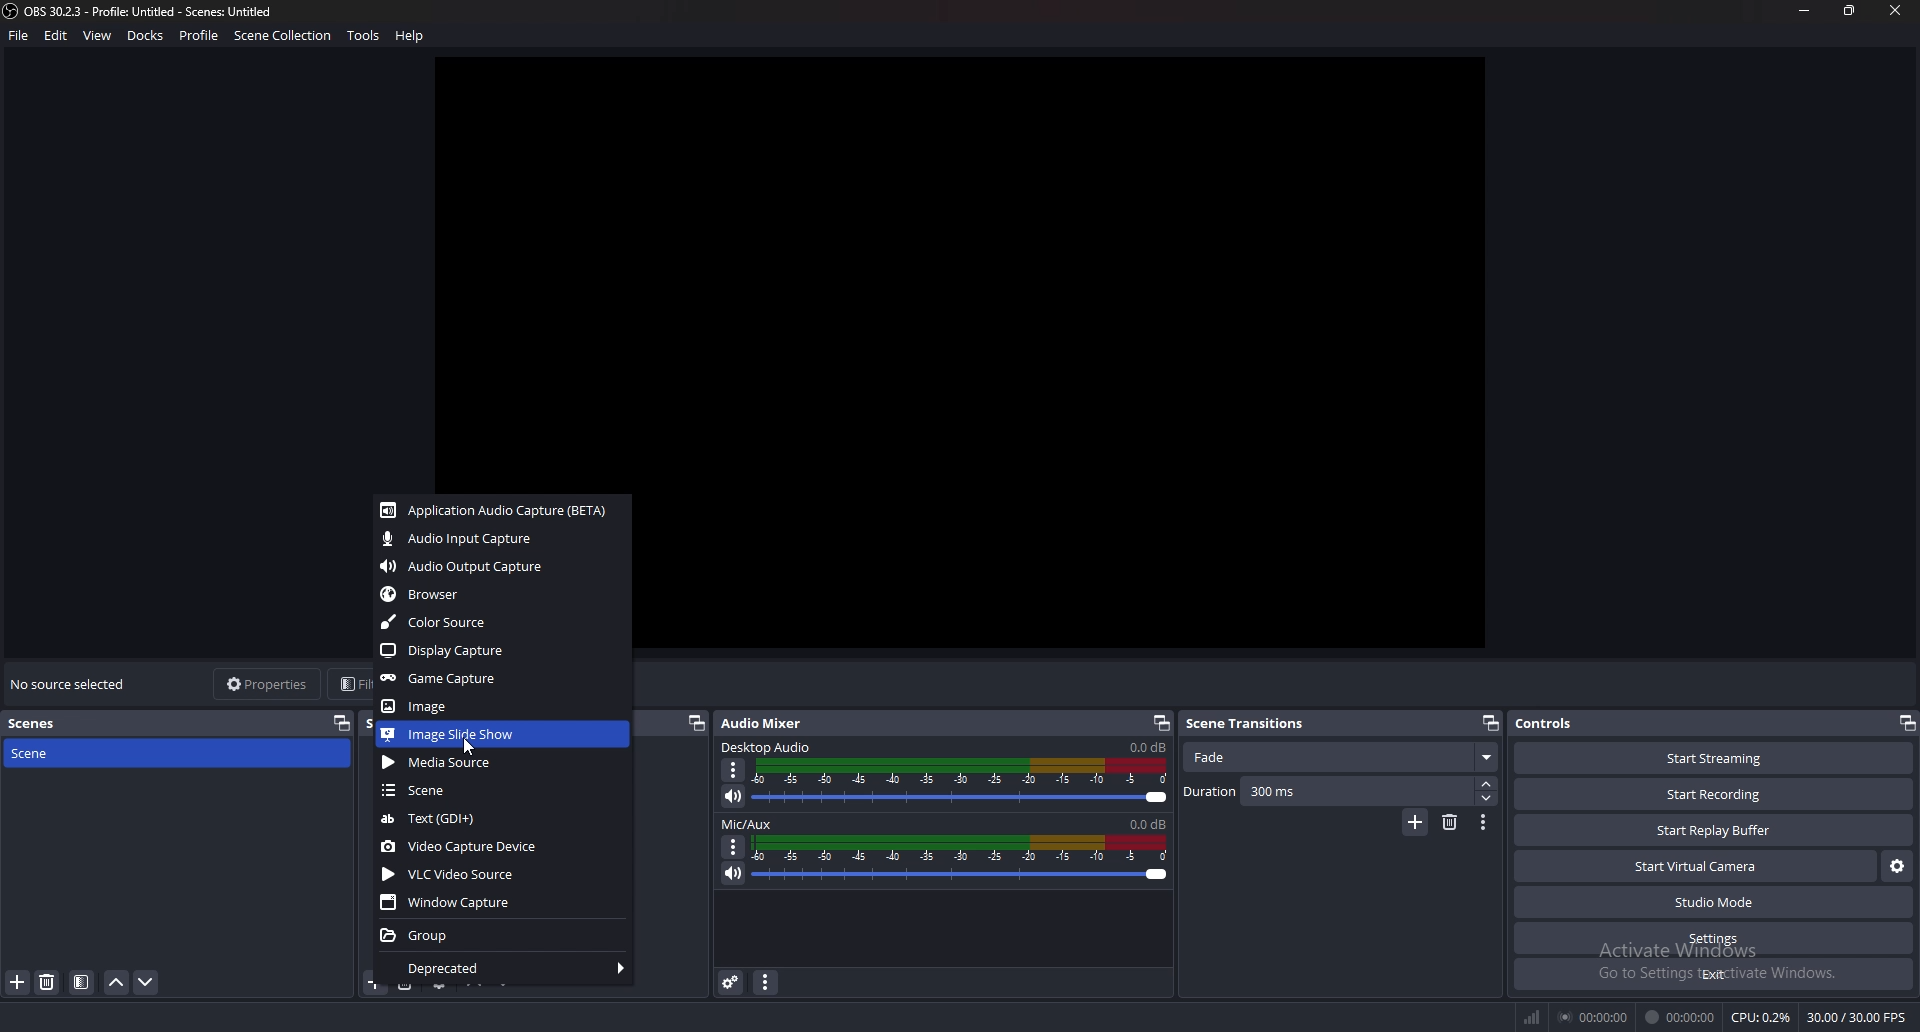  I want to click on scene collection, so click(286, 35).